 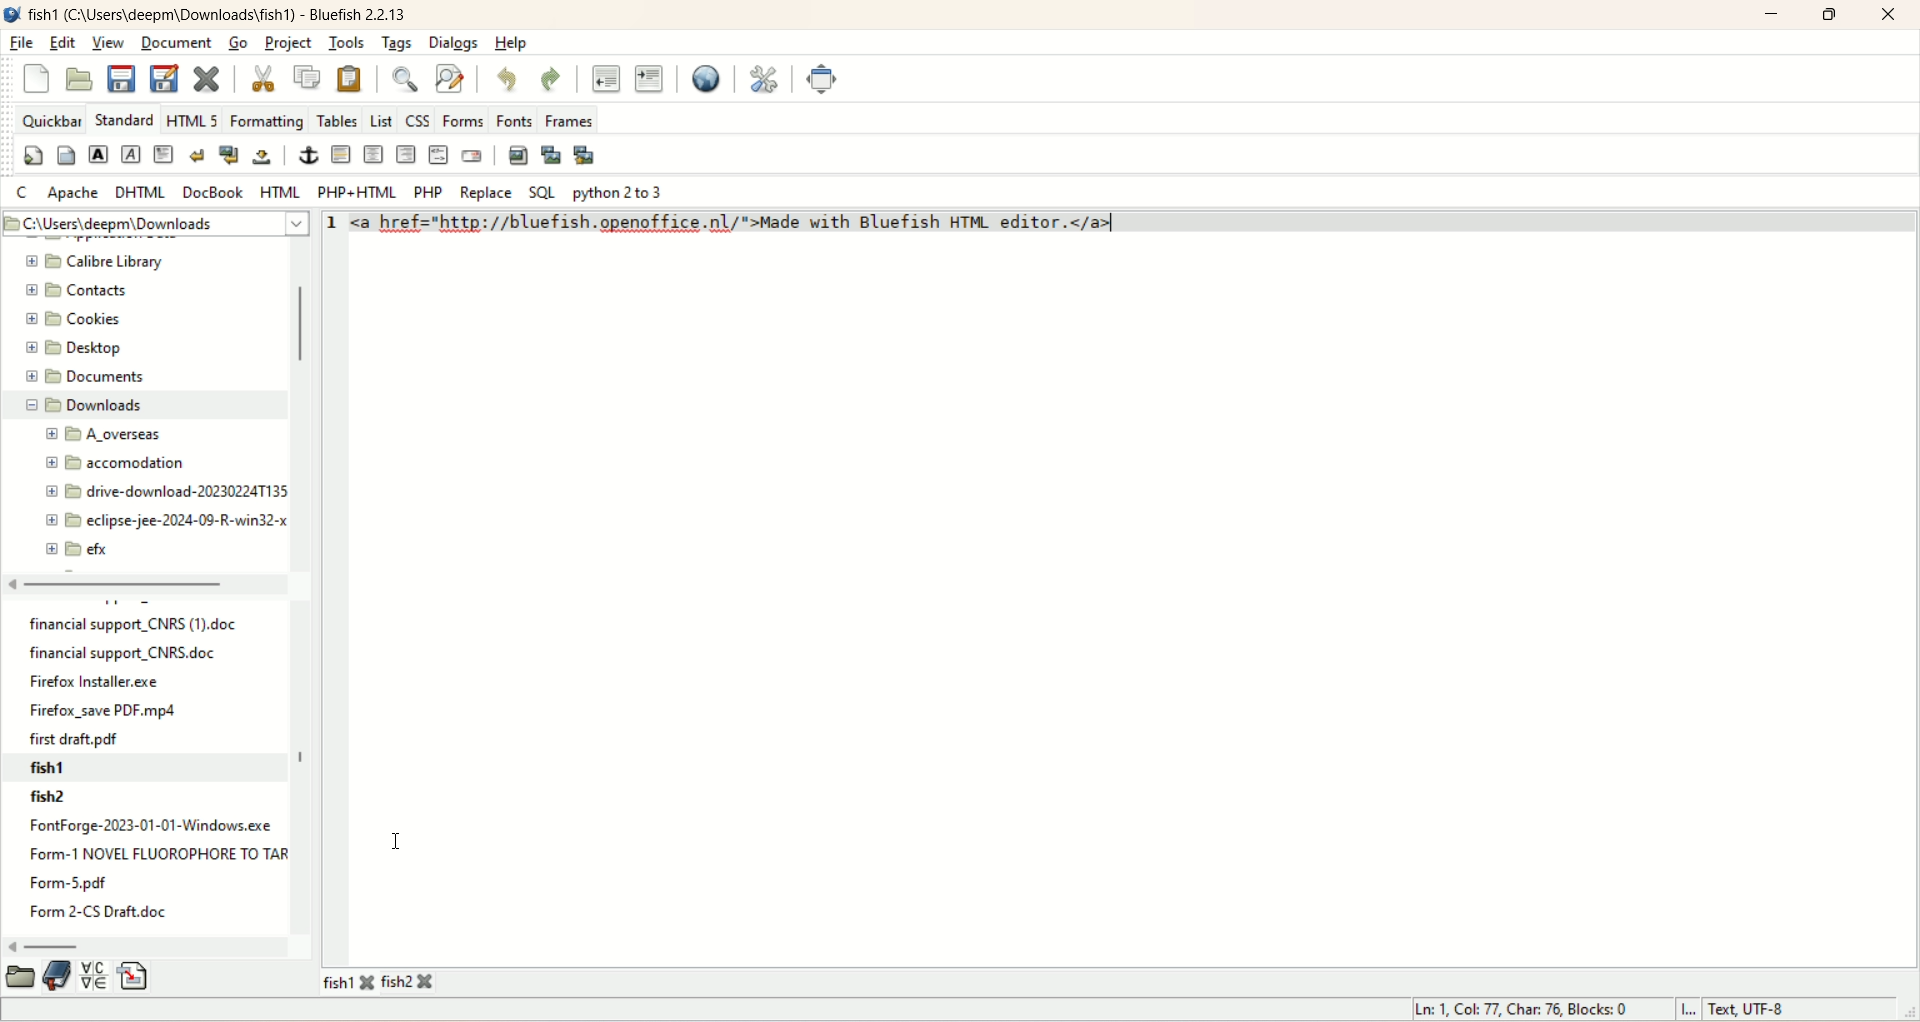 I want to click on dialogs, so click(x=454, y=45).